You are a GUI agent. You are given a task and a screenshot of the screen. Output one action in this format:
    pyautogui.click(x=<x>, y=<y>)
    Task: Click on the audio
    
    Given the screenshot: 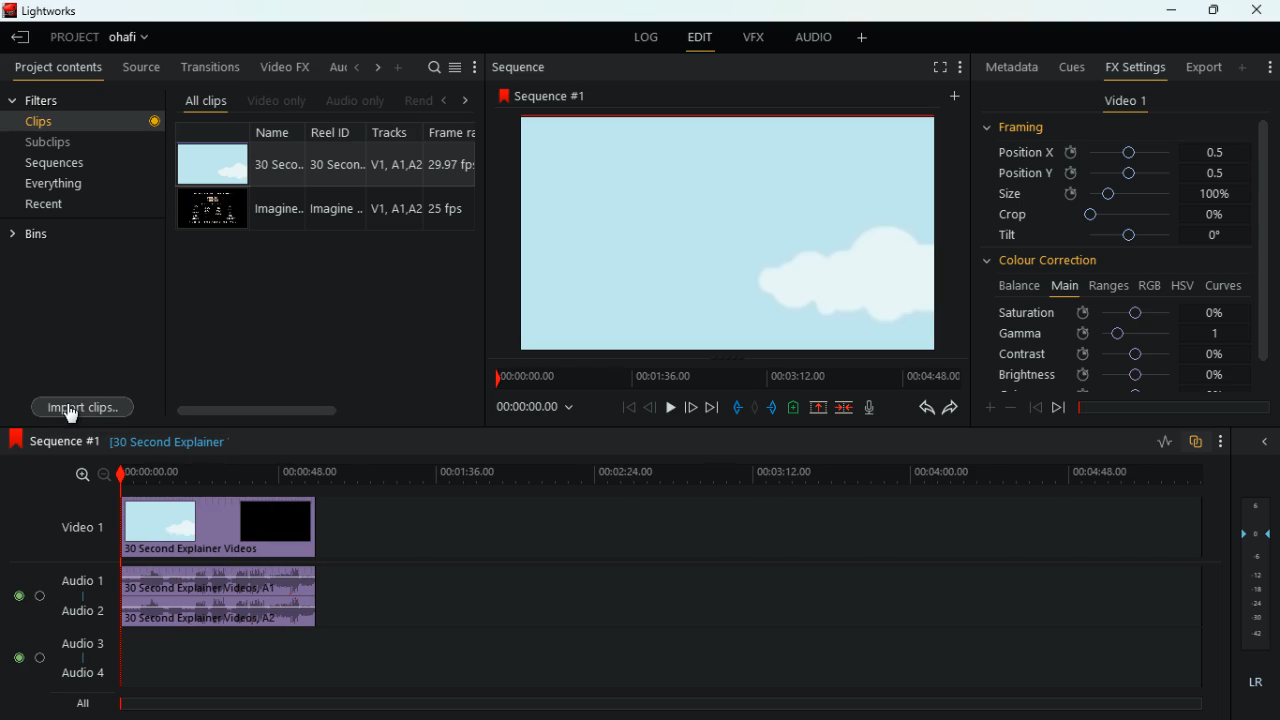 What is the action you would take?
    pyautogui.click(x=226, y=599)
    